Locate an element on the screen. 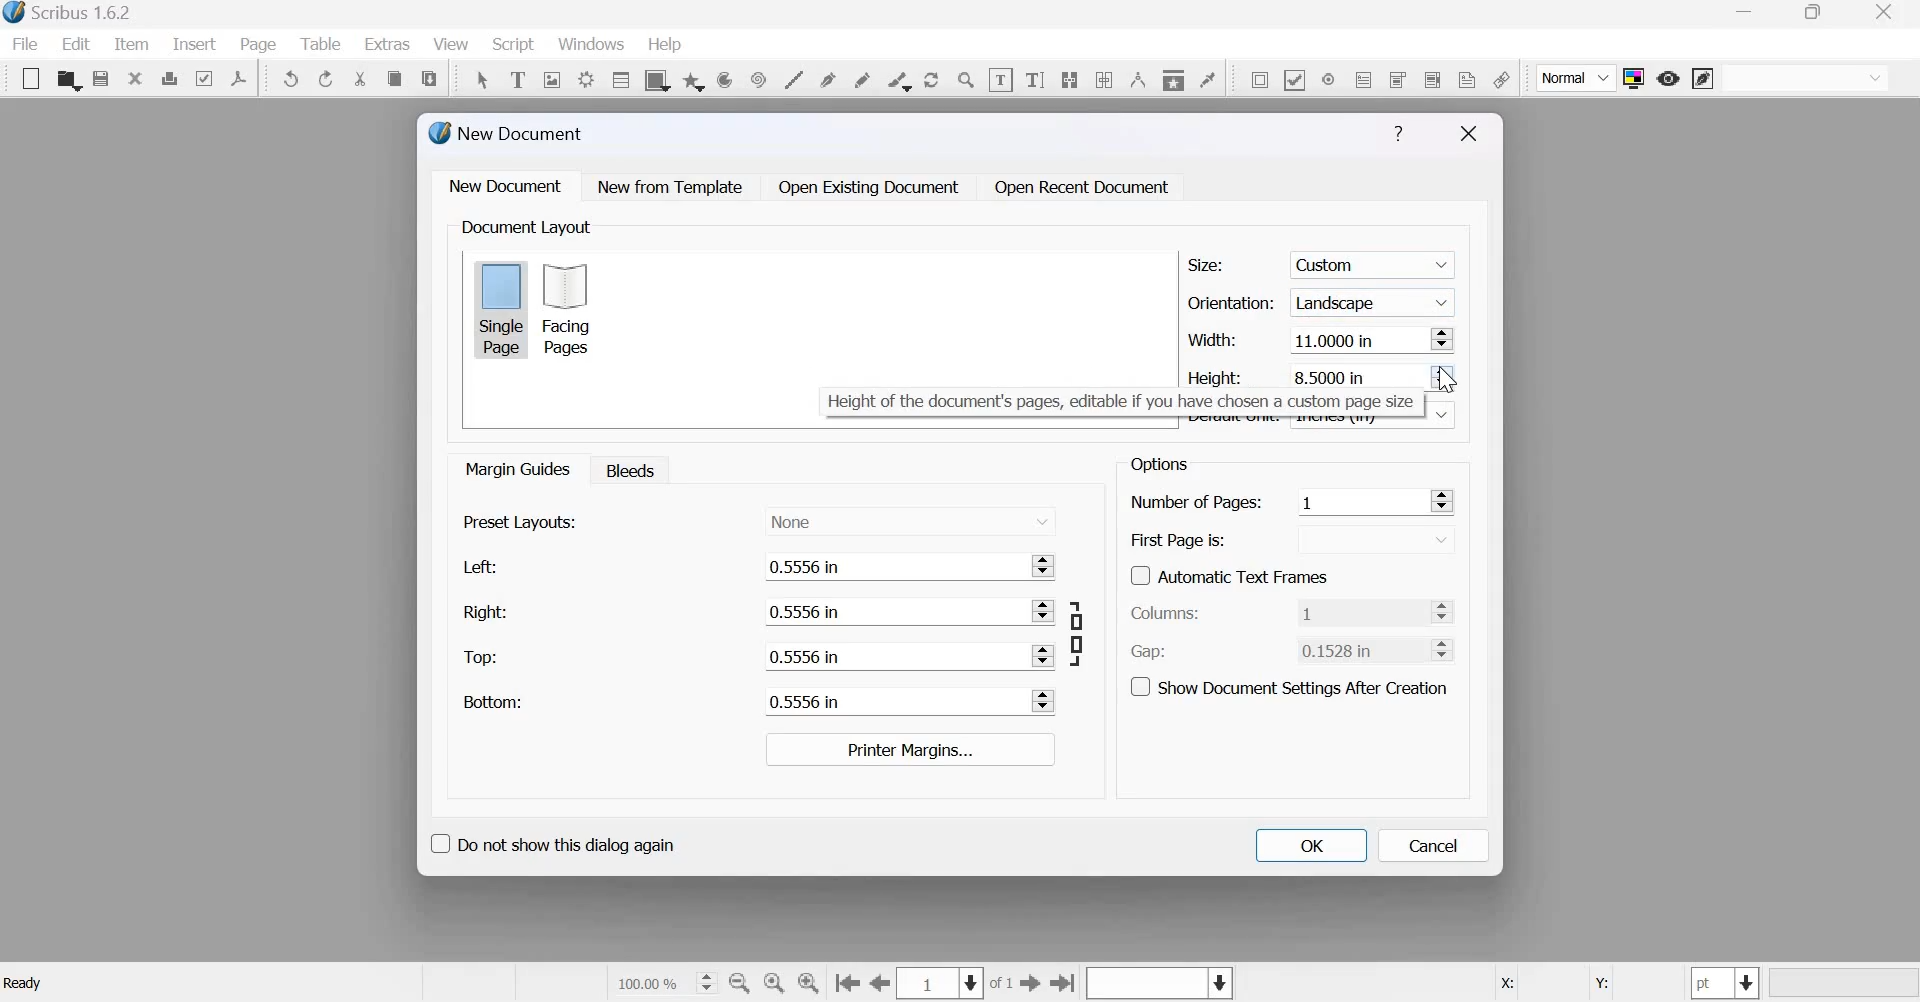 The image size is (1920, 1002). New Document is located at coordinates (508, 133).